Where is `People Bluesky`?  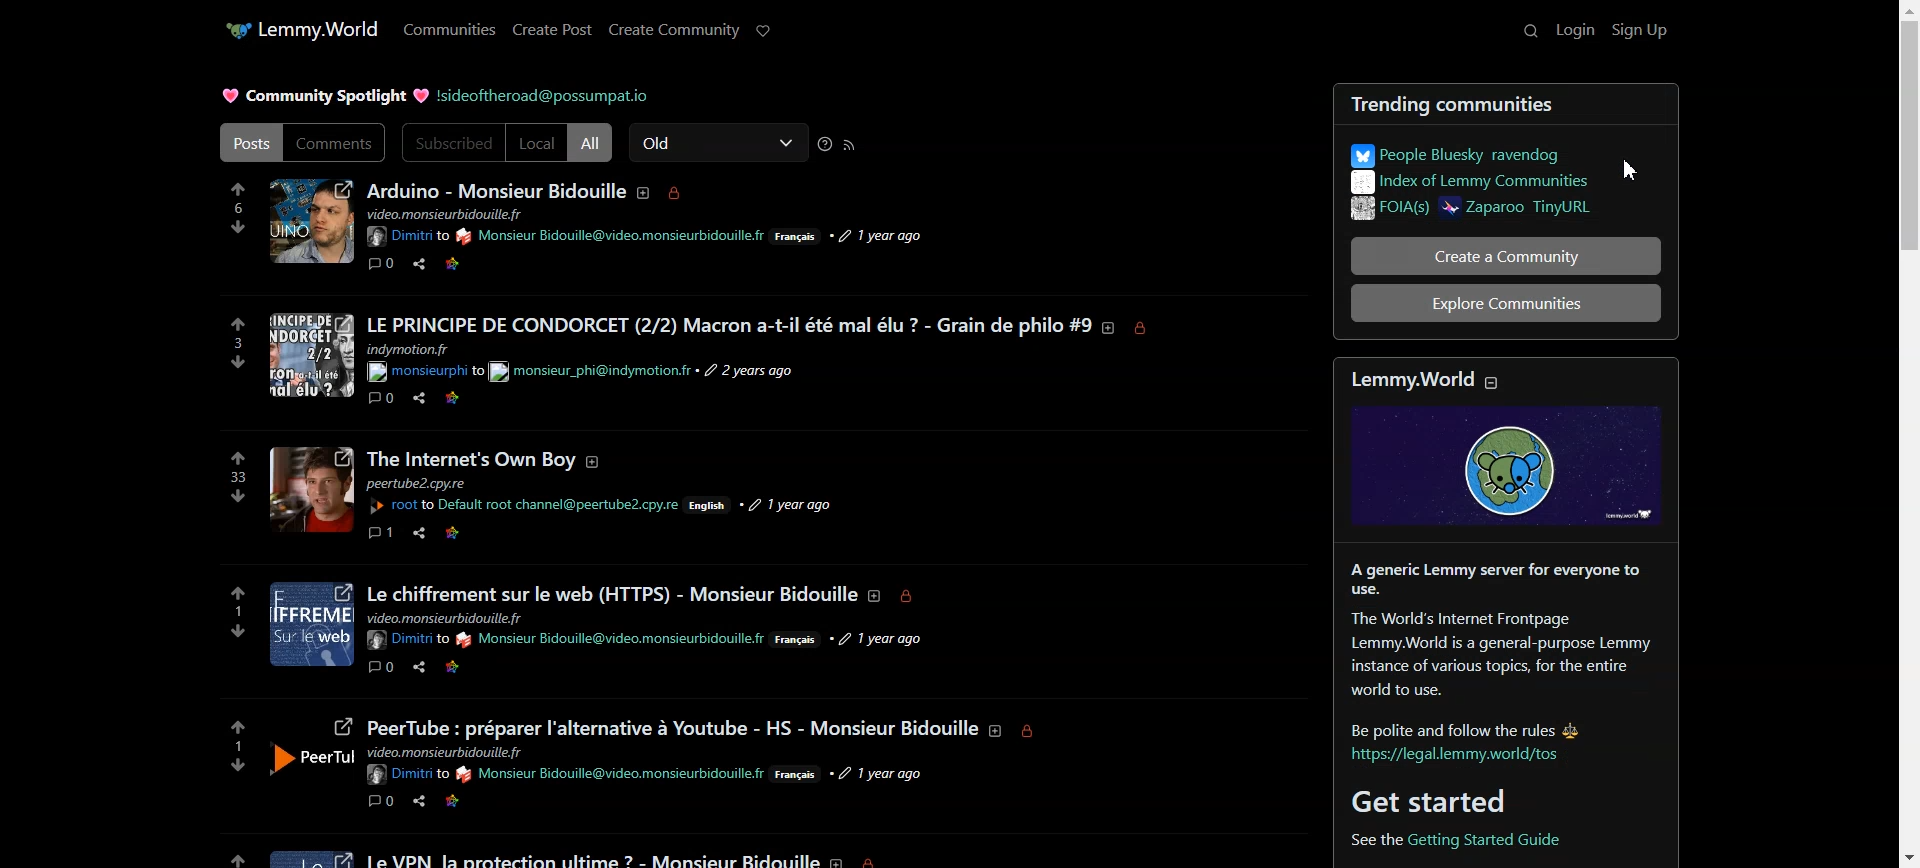 People Bluesky is located at coordinates (1471, 152).